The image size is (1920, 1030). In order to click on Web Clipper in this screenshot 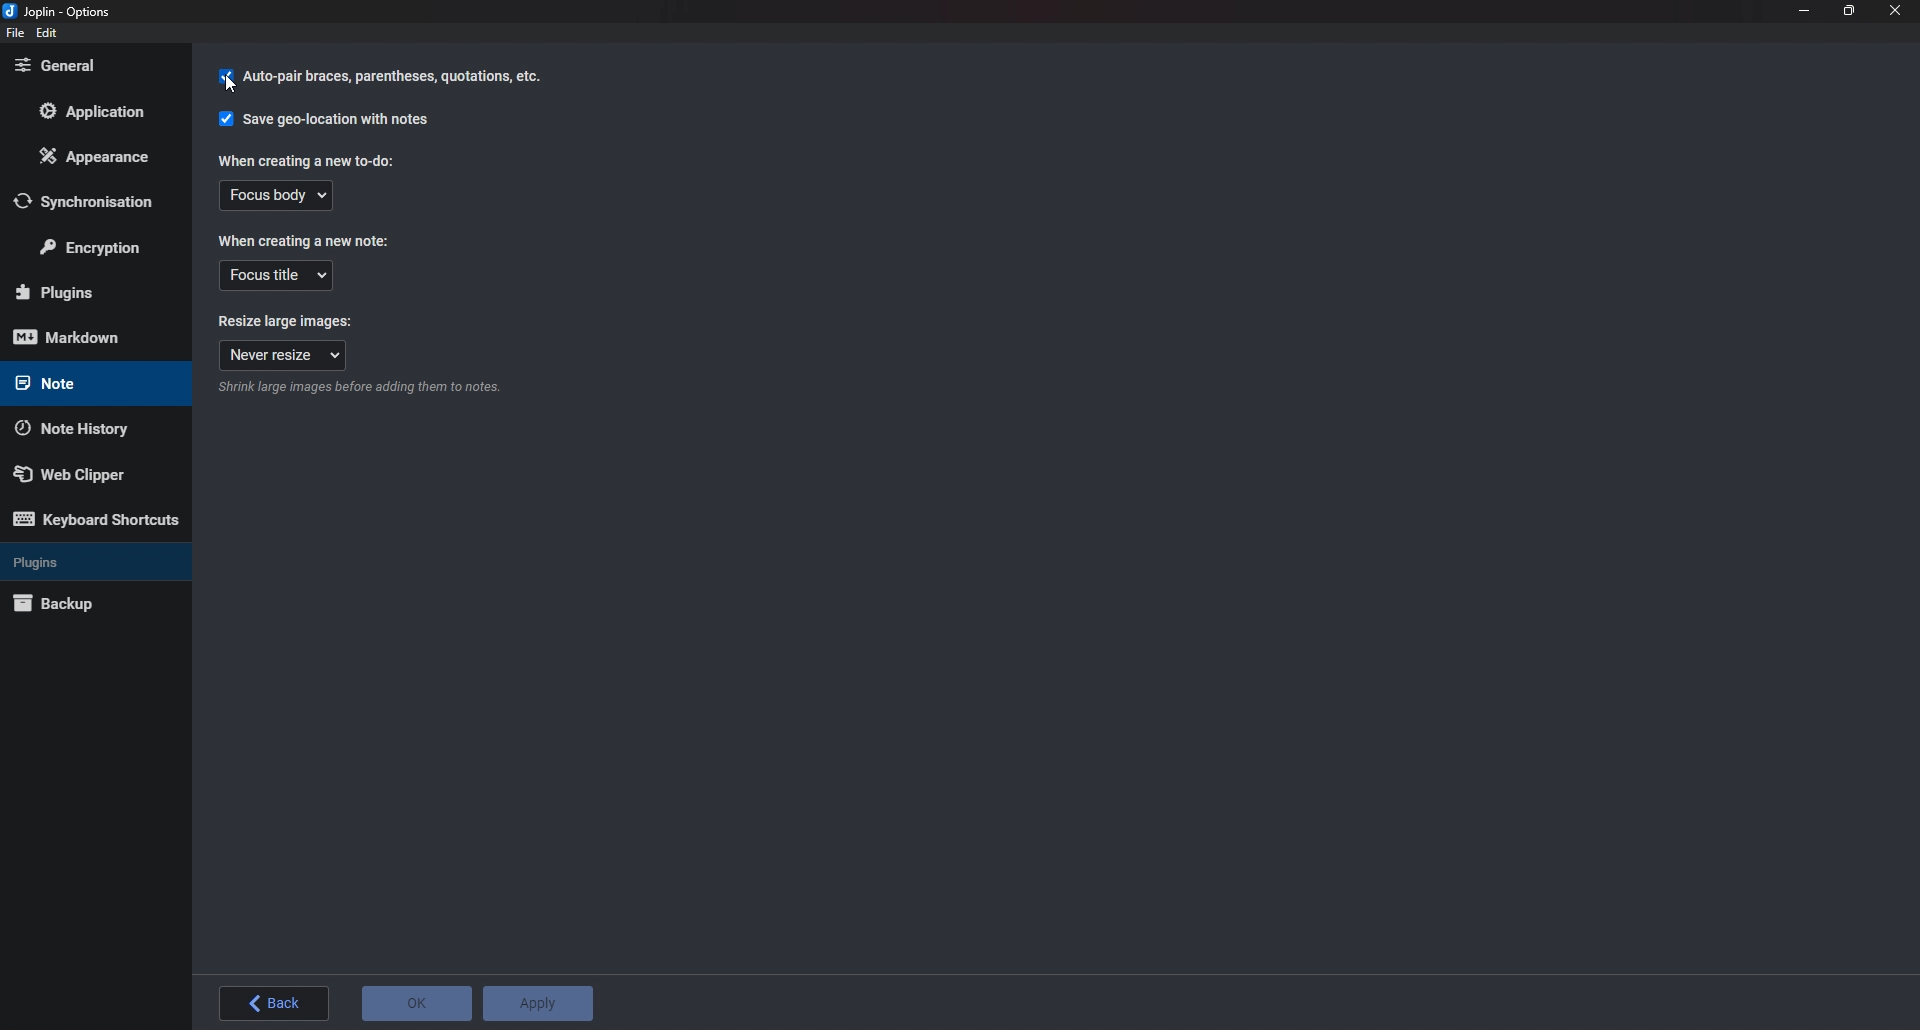, I will do `click(89, 473)`.